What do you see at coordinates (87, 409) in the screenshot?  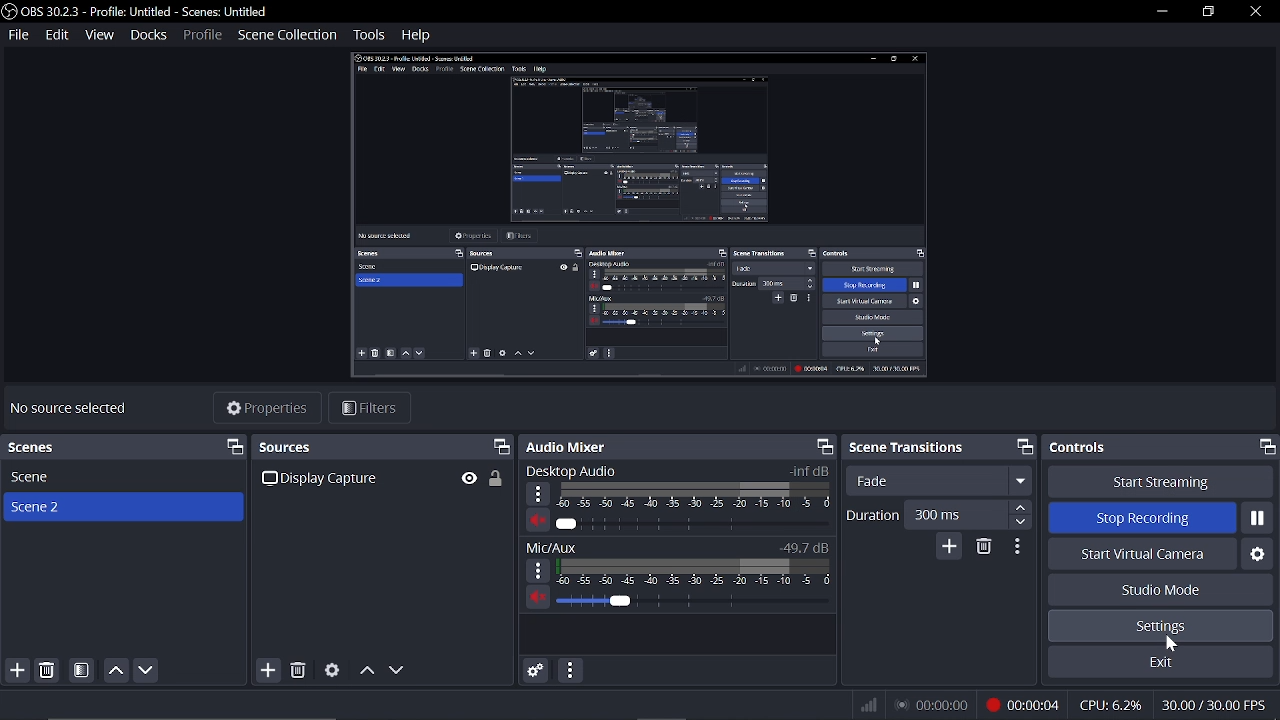 I see `No source selected` at bounding box center [87, 409].